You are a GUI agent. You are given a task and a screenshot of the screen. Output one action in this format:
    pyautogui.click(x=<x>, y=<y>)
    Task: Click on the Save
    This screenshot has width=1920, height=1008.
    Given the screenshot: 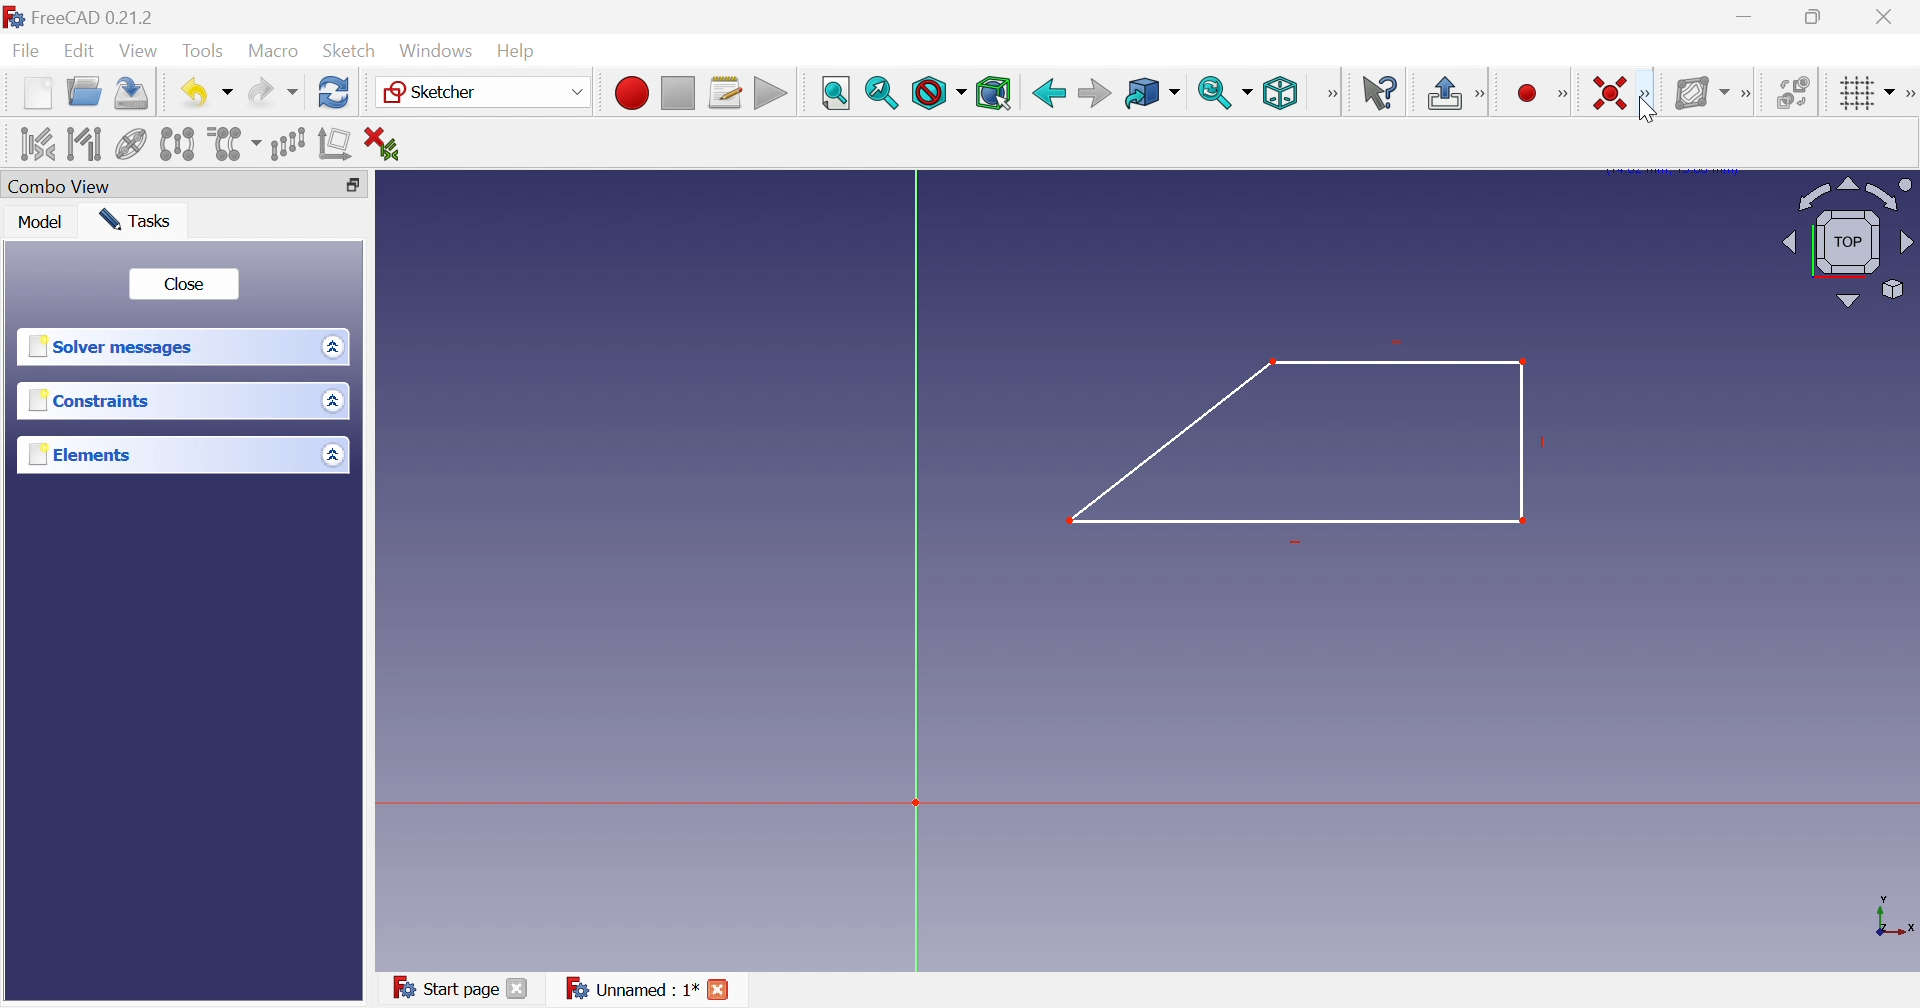 What is the action you would take?
    pyautogui.click(x=133, y=96)
    